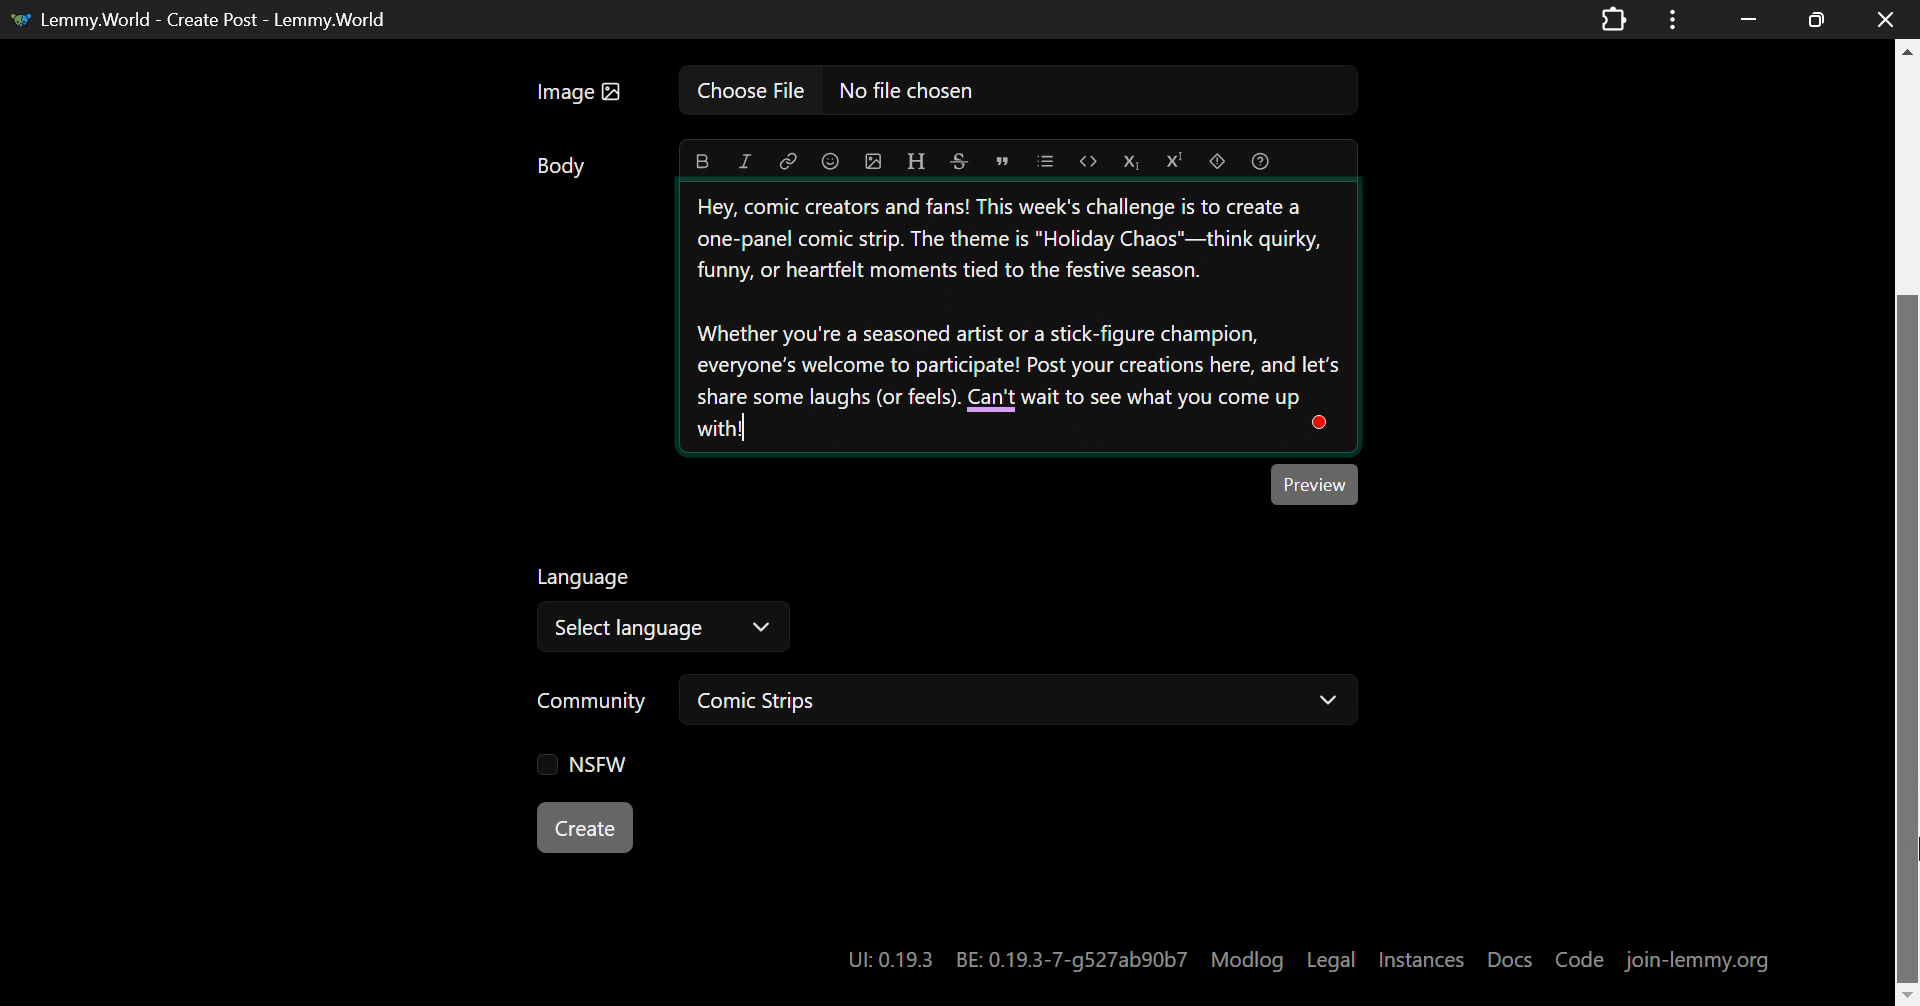 This screenshot has width=1920, height=1006. What do you see at coordinates (1043, 160) in the screenshot?
I see `list` at bounding box center [1043, 160].